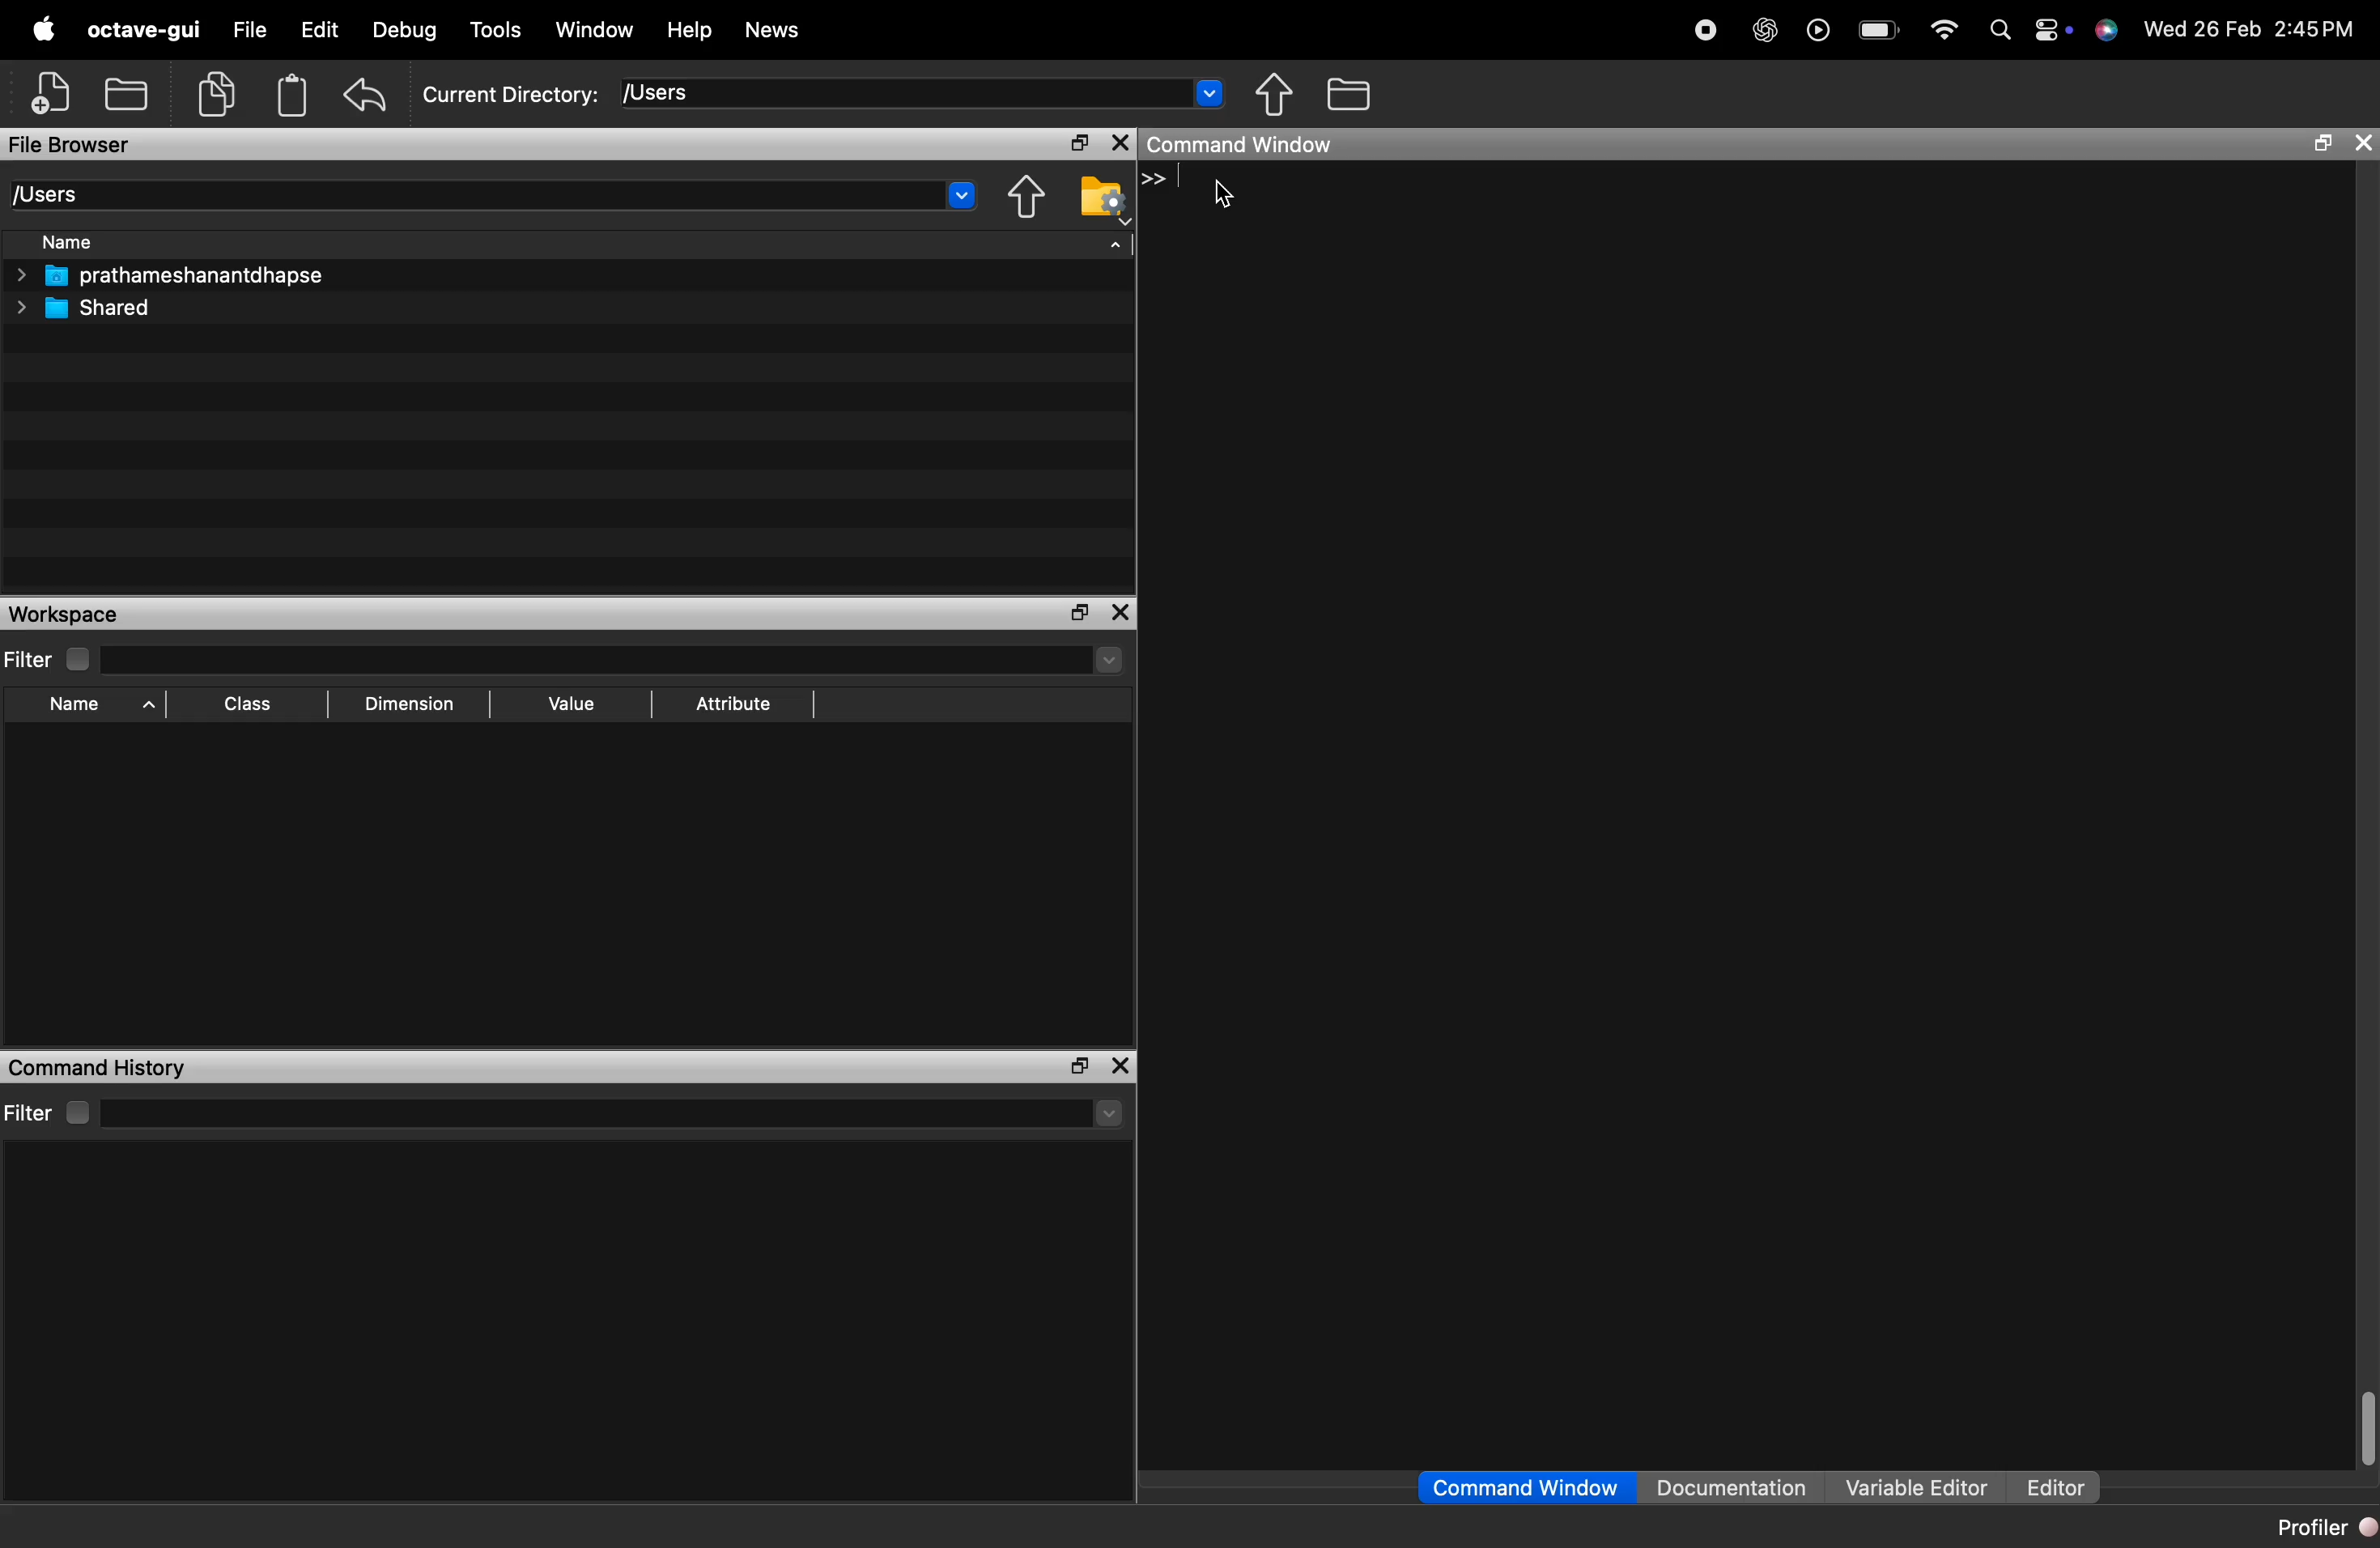 Image resolution: width=2380 pixels, height=1548 pixels. Describe the element at coordinates (2049, 25) in the screenshot. I see `settings` at that location.